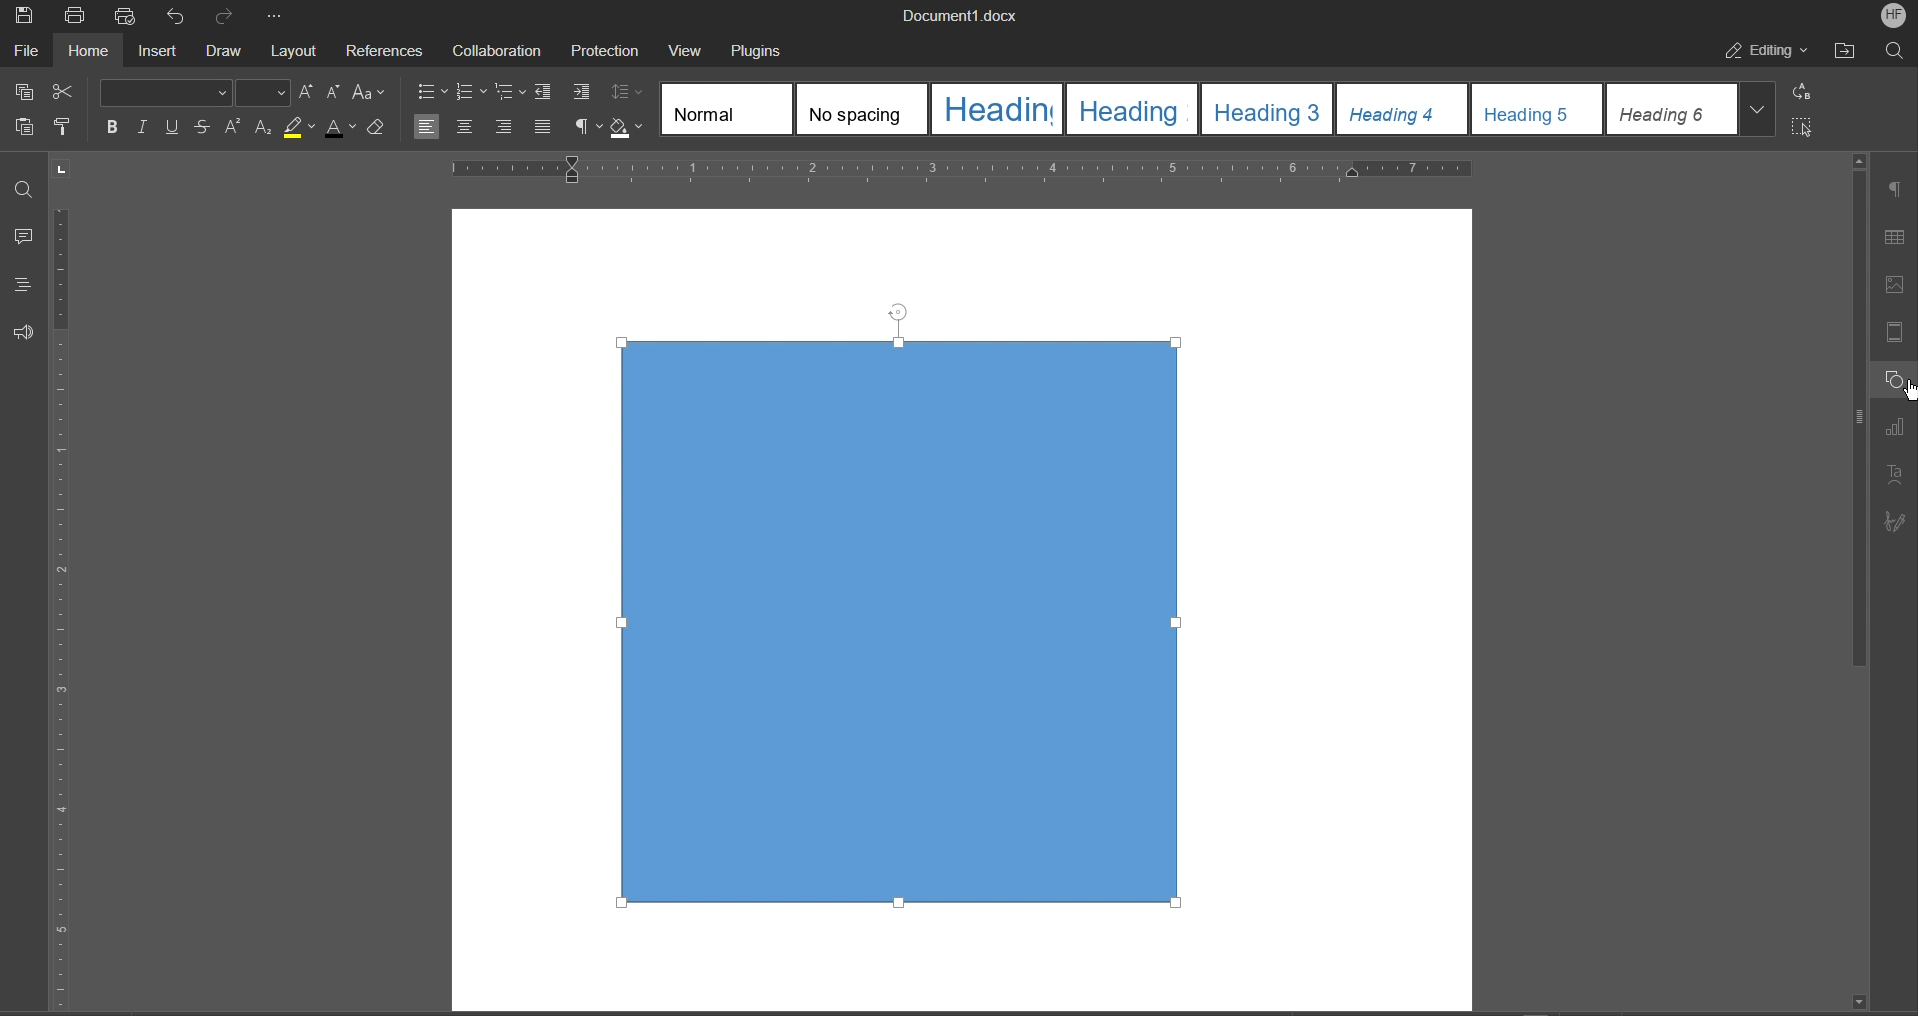 Image resolution: width=1918 pixels, height=1016 pixels. I want to click on Nested List, so click(512, 93).